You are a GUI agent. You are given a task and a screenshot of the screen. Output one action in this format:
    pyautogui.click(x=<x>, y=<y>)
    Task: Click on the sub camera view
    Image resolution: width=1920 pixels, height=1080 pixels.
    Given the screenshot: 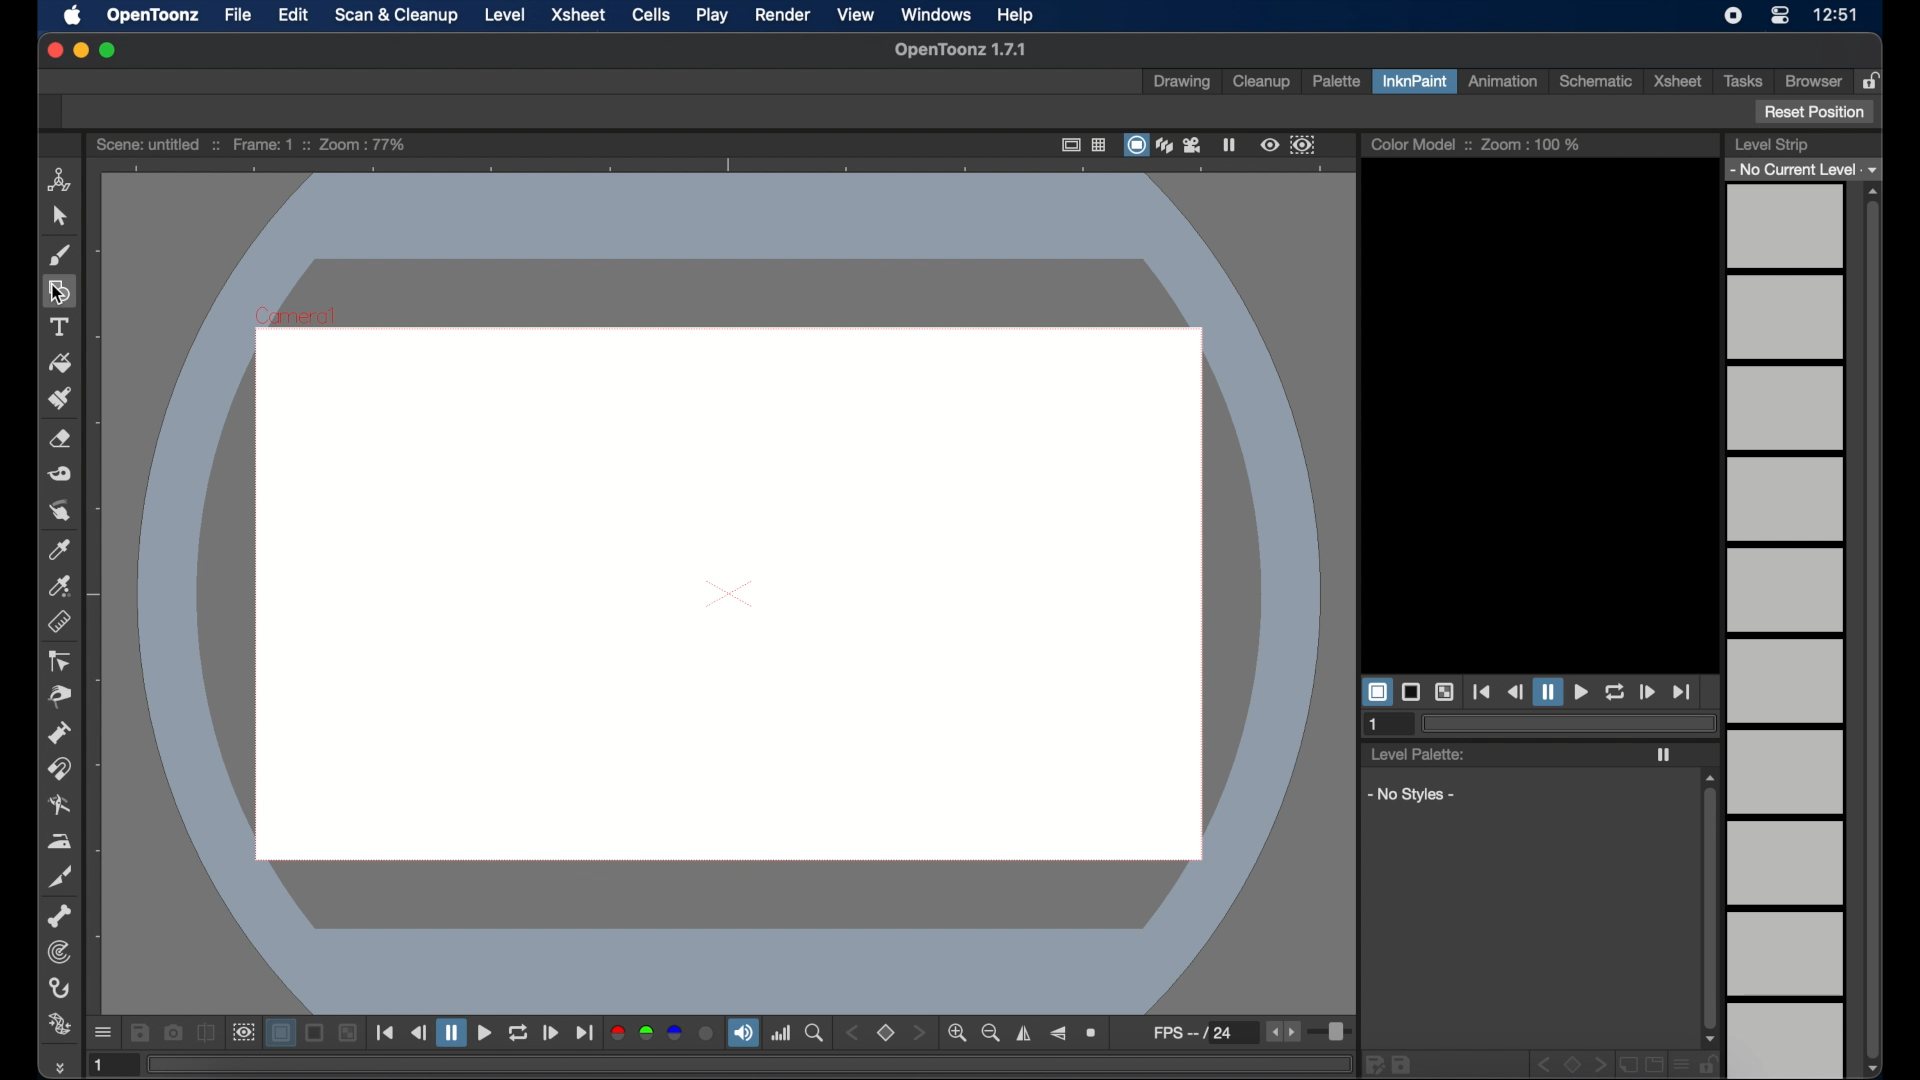 What is the action you would take?
    pyautogui.click(x=242, y=1033)
    